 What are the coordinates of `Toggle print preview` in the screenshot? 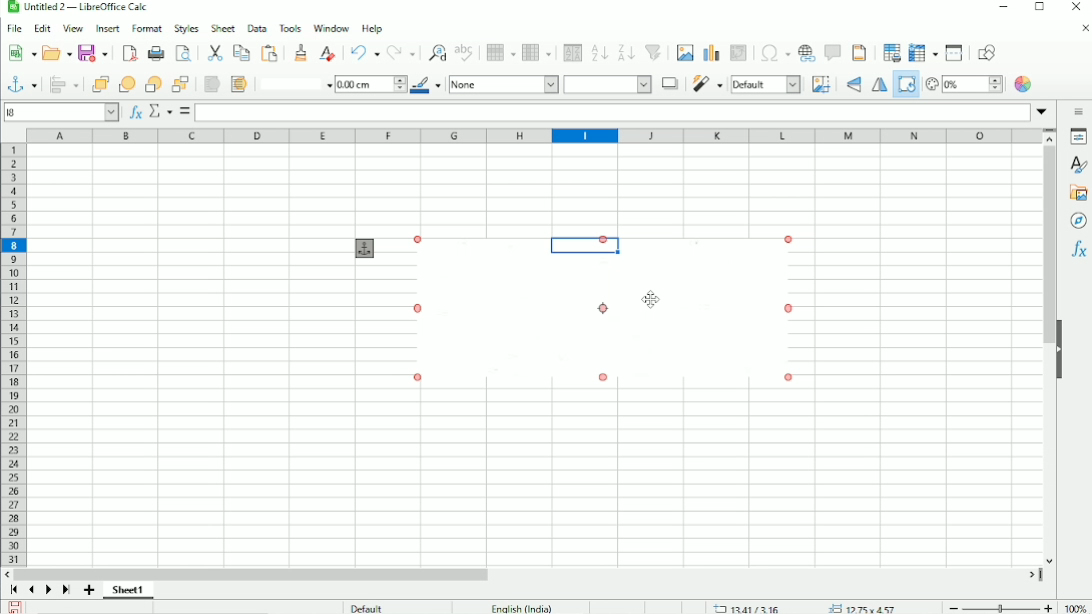 It's located at (183, 53).